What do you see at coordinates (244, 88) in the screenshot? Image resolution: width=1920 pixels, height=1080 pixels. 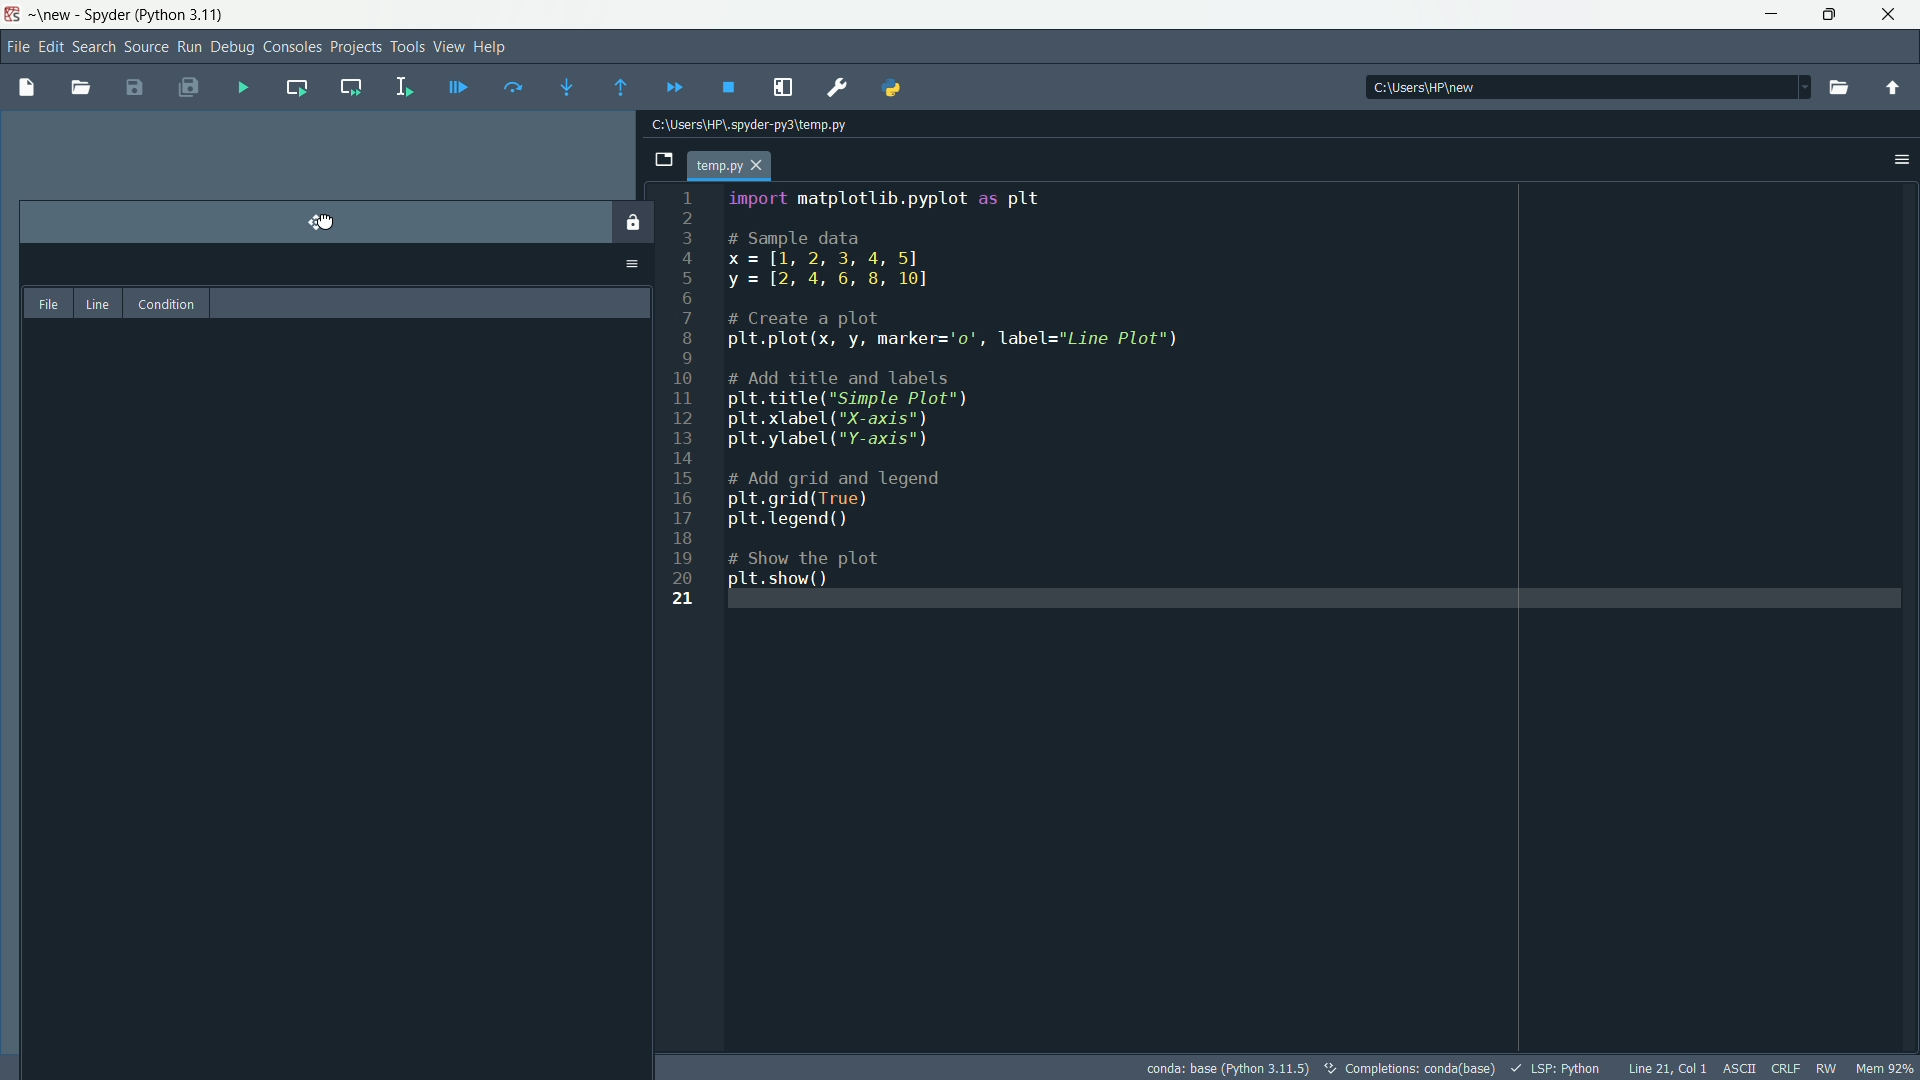 I see `run file` at bounding box center [244, 88].